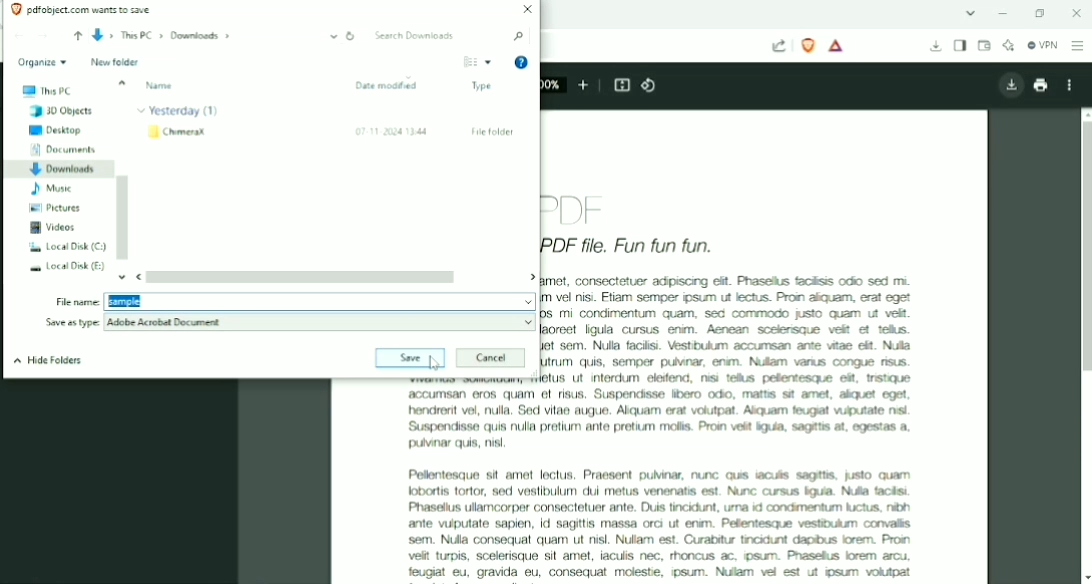  Describe the element at coordinates (526, 10) in the screenshot. I see `Close` at that location.